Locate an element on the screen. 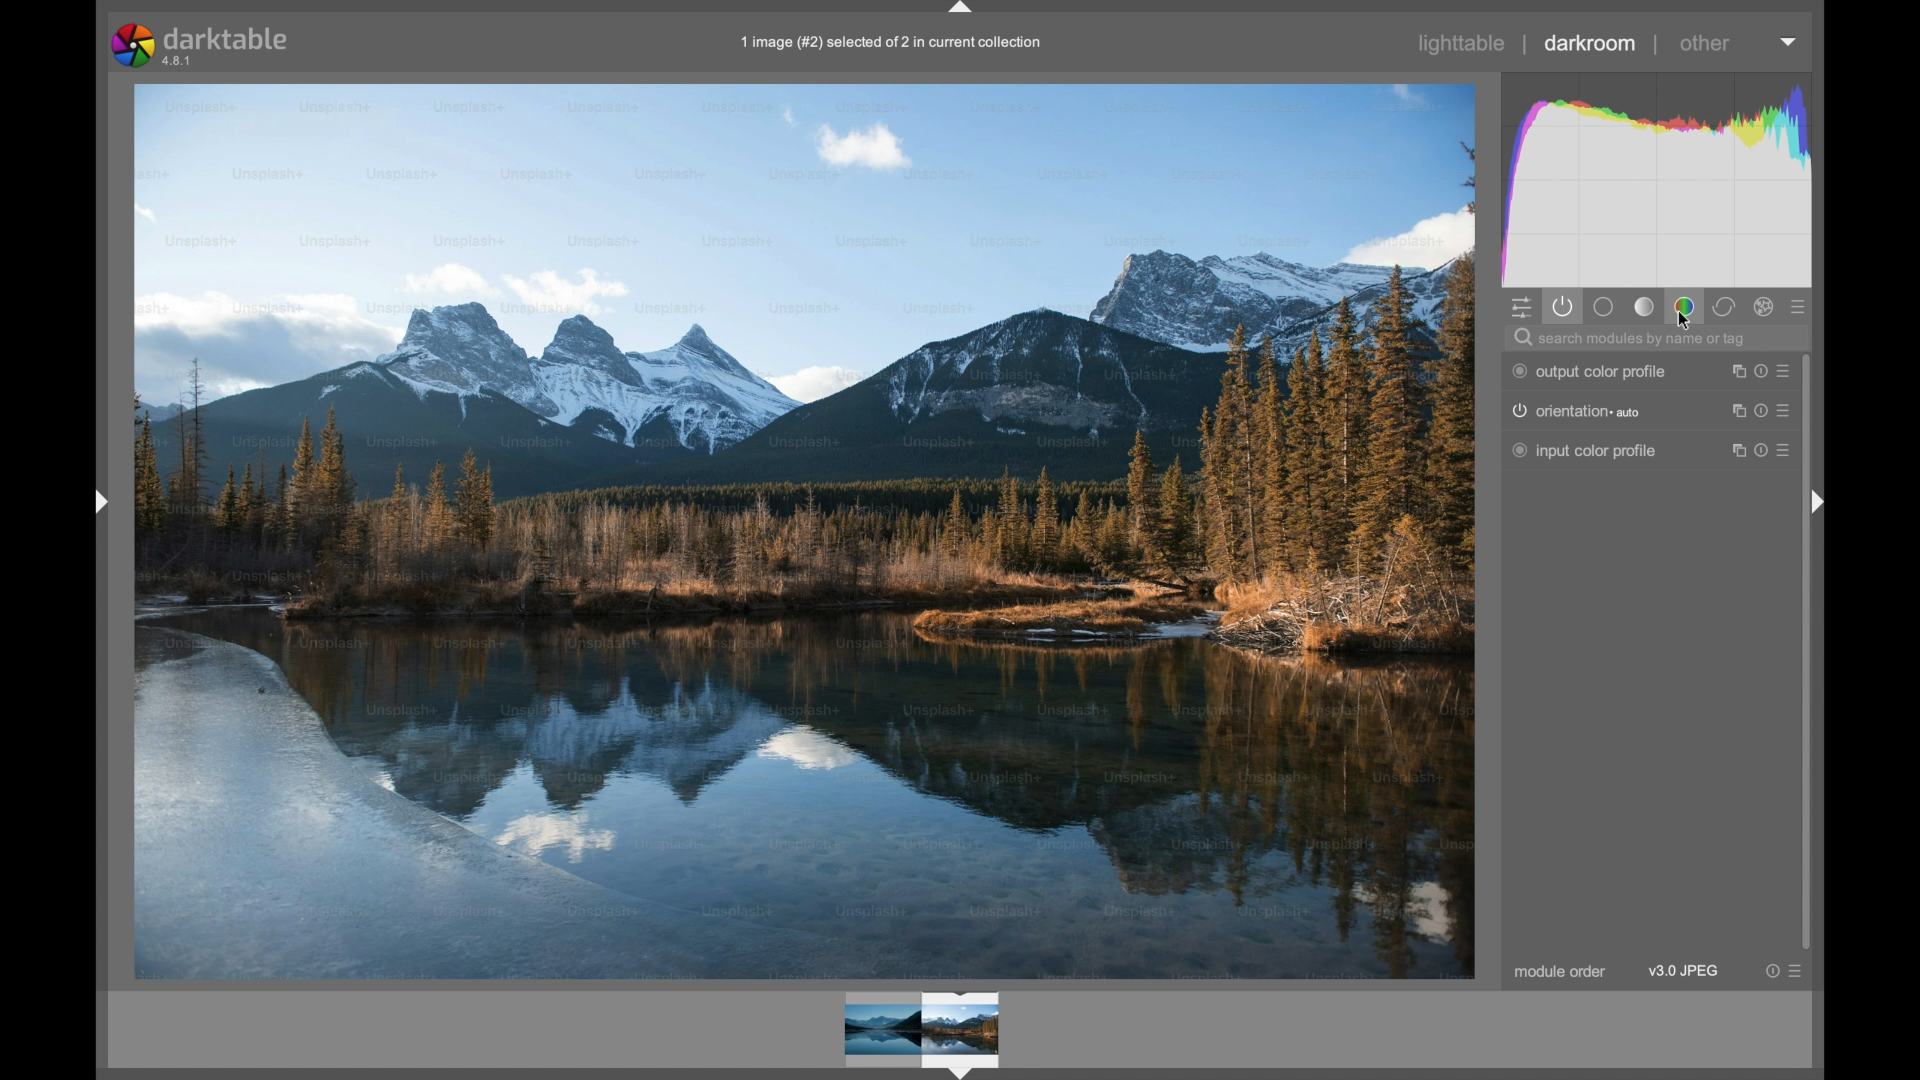  preview is located at coordinates (925, 1032).